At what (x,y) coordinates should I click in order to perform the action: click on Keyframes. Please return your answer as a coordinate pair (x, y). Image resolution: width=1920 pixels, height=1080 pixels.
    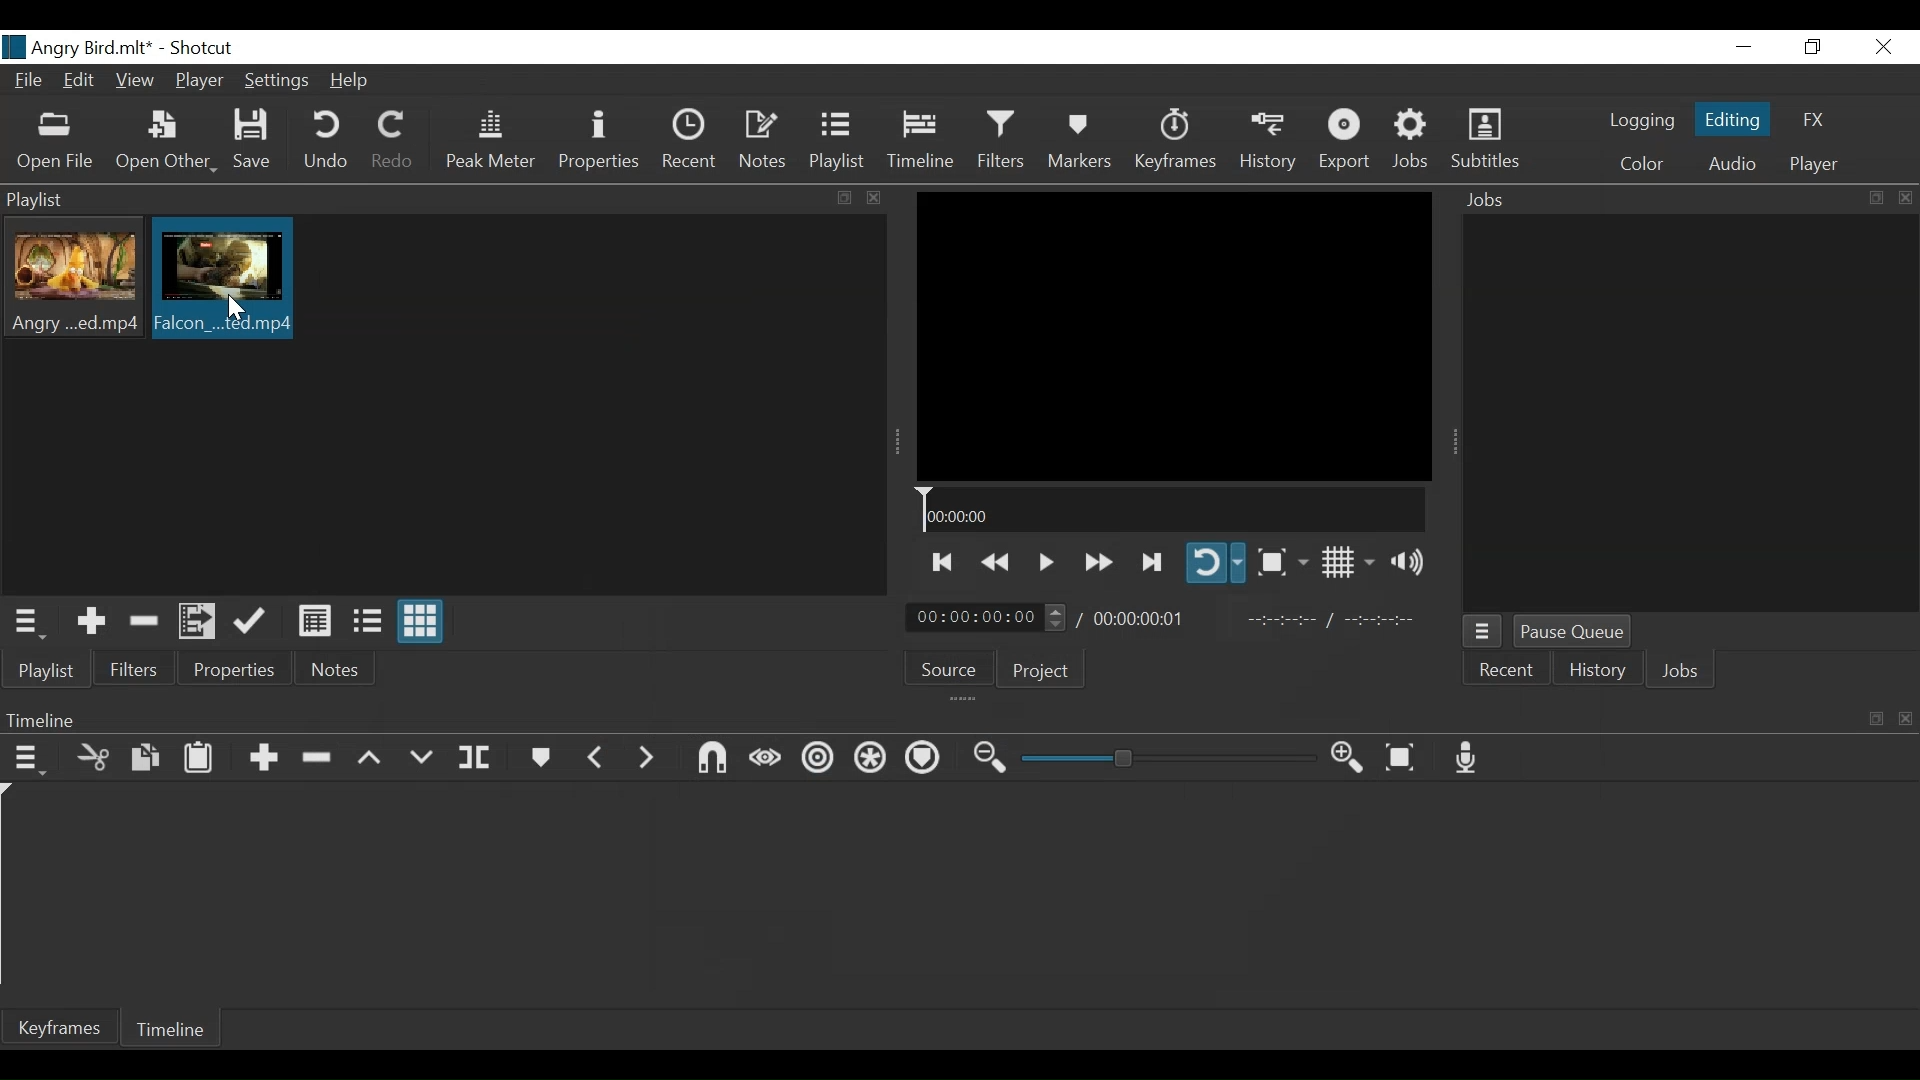
    Looking at the image, I should click on (1174, 140).